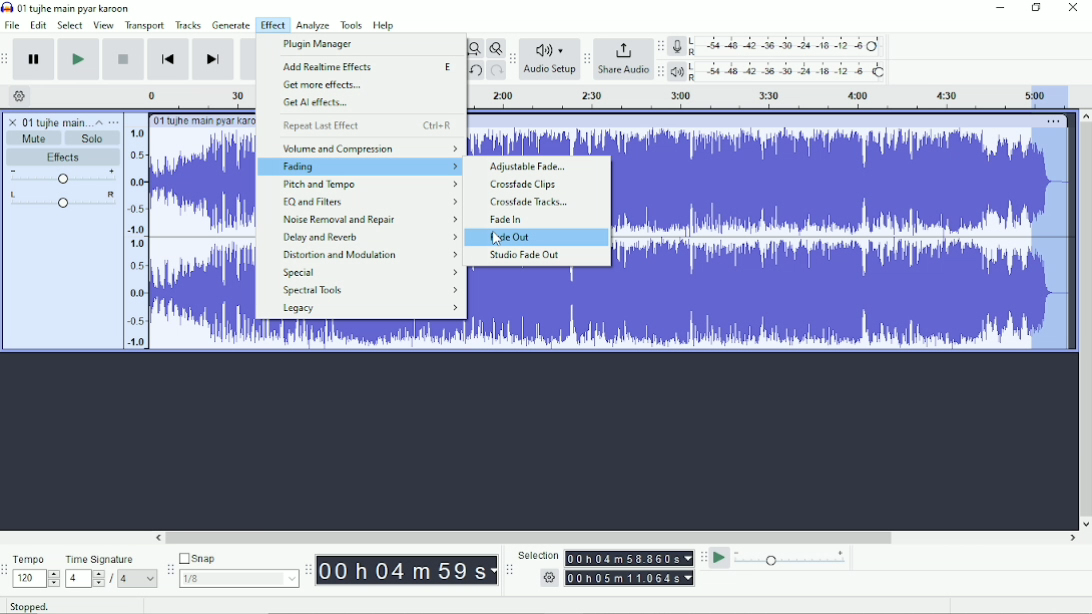 The image size is (1092, 614). I want to click on Get more effects, so click(326, 85).